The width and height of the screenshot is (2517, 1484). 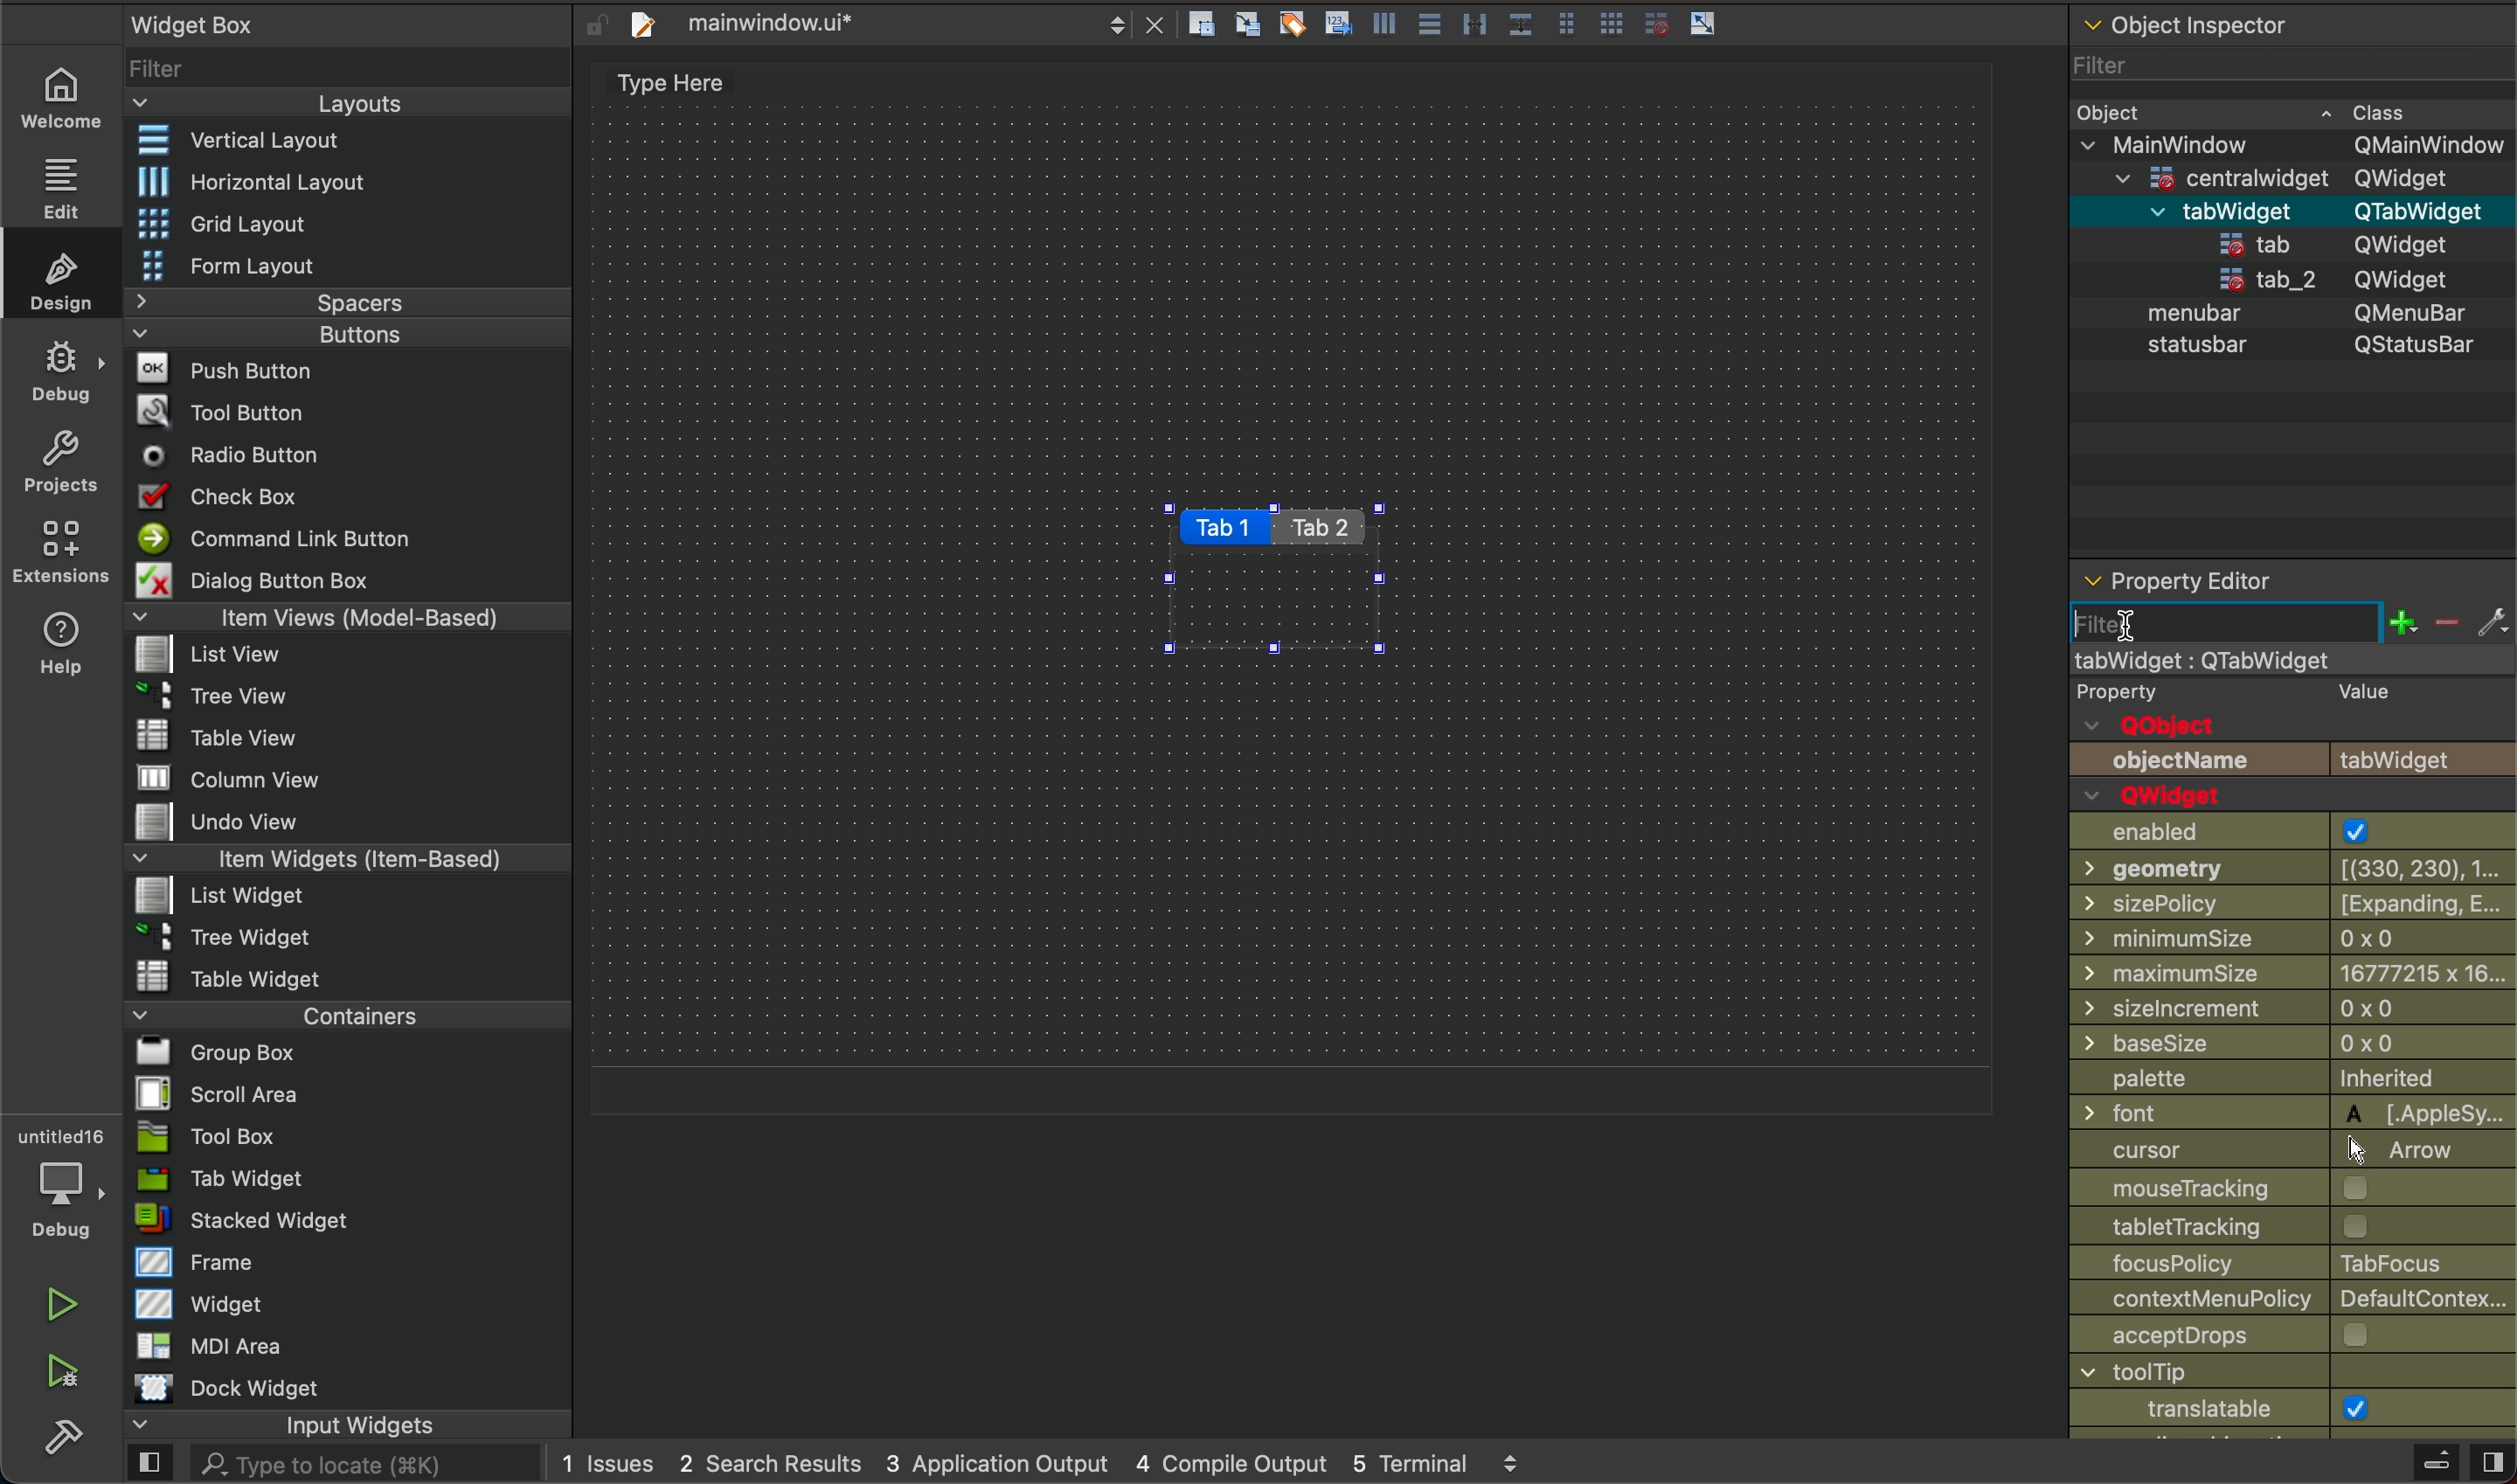 I want to click on =centralwidaet OWidaet, so click(x=2285, y=173).